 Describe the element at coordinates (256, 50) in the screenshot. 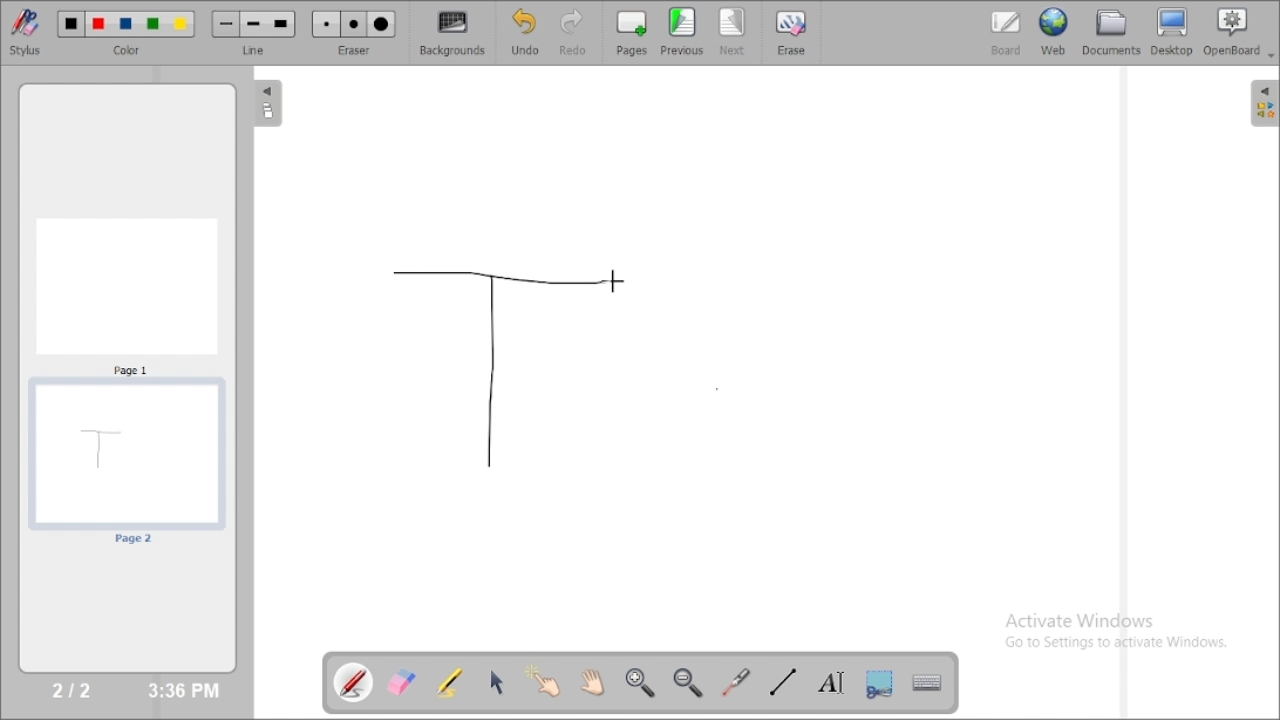

I see `line` at that location.